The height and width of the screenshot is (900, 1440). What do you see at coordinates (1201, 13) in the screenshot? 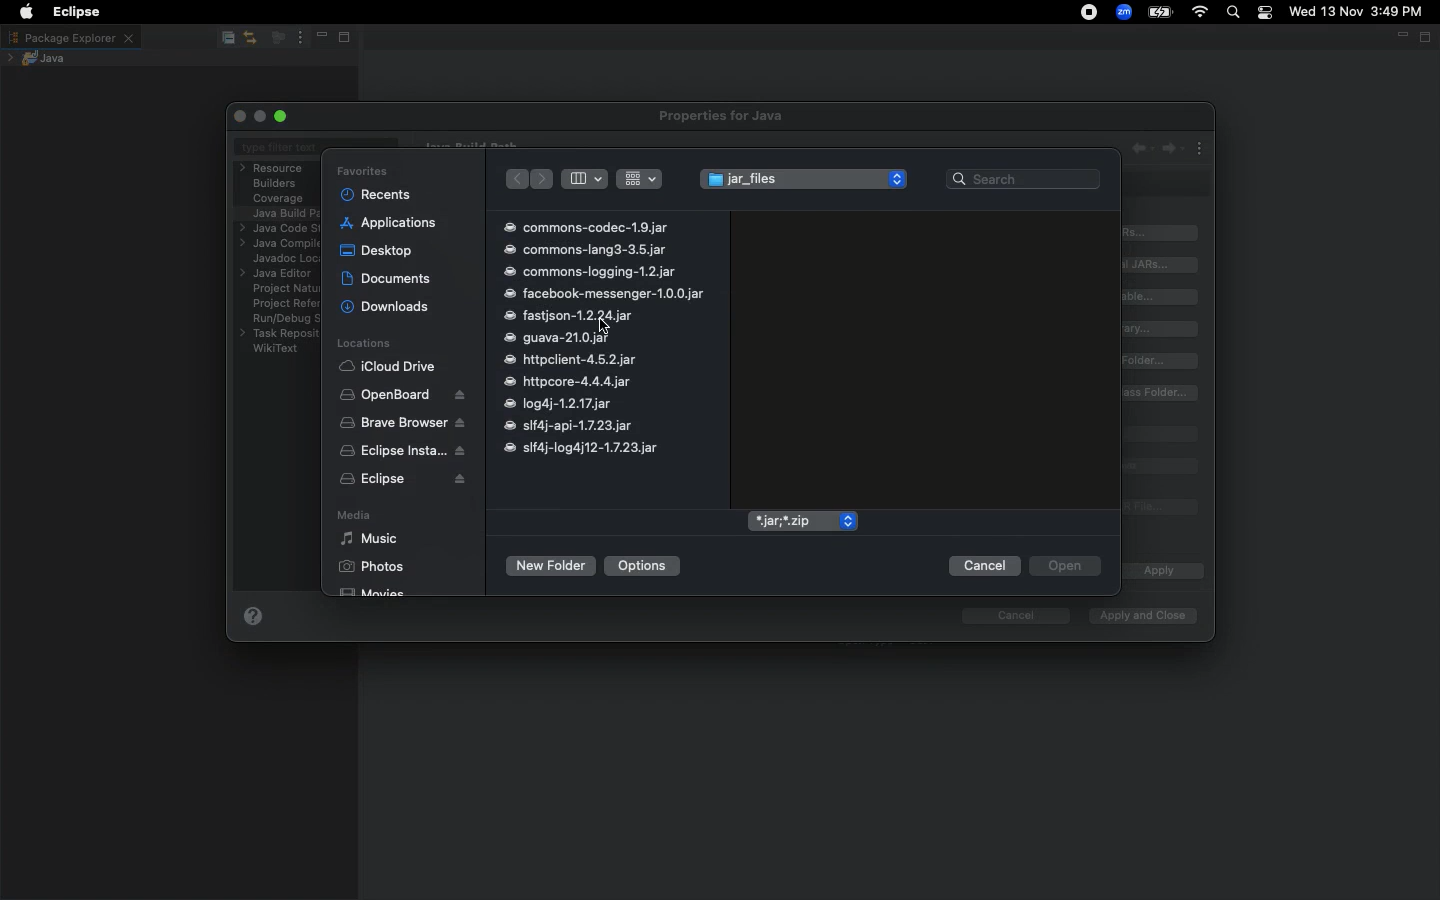
I see `Internet` at bounding box center [1201, 13].